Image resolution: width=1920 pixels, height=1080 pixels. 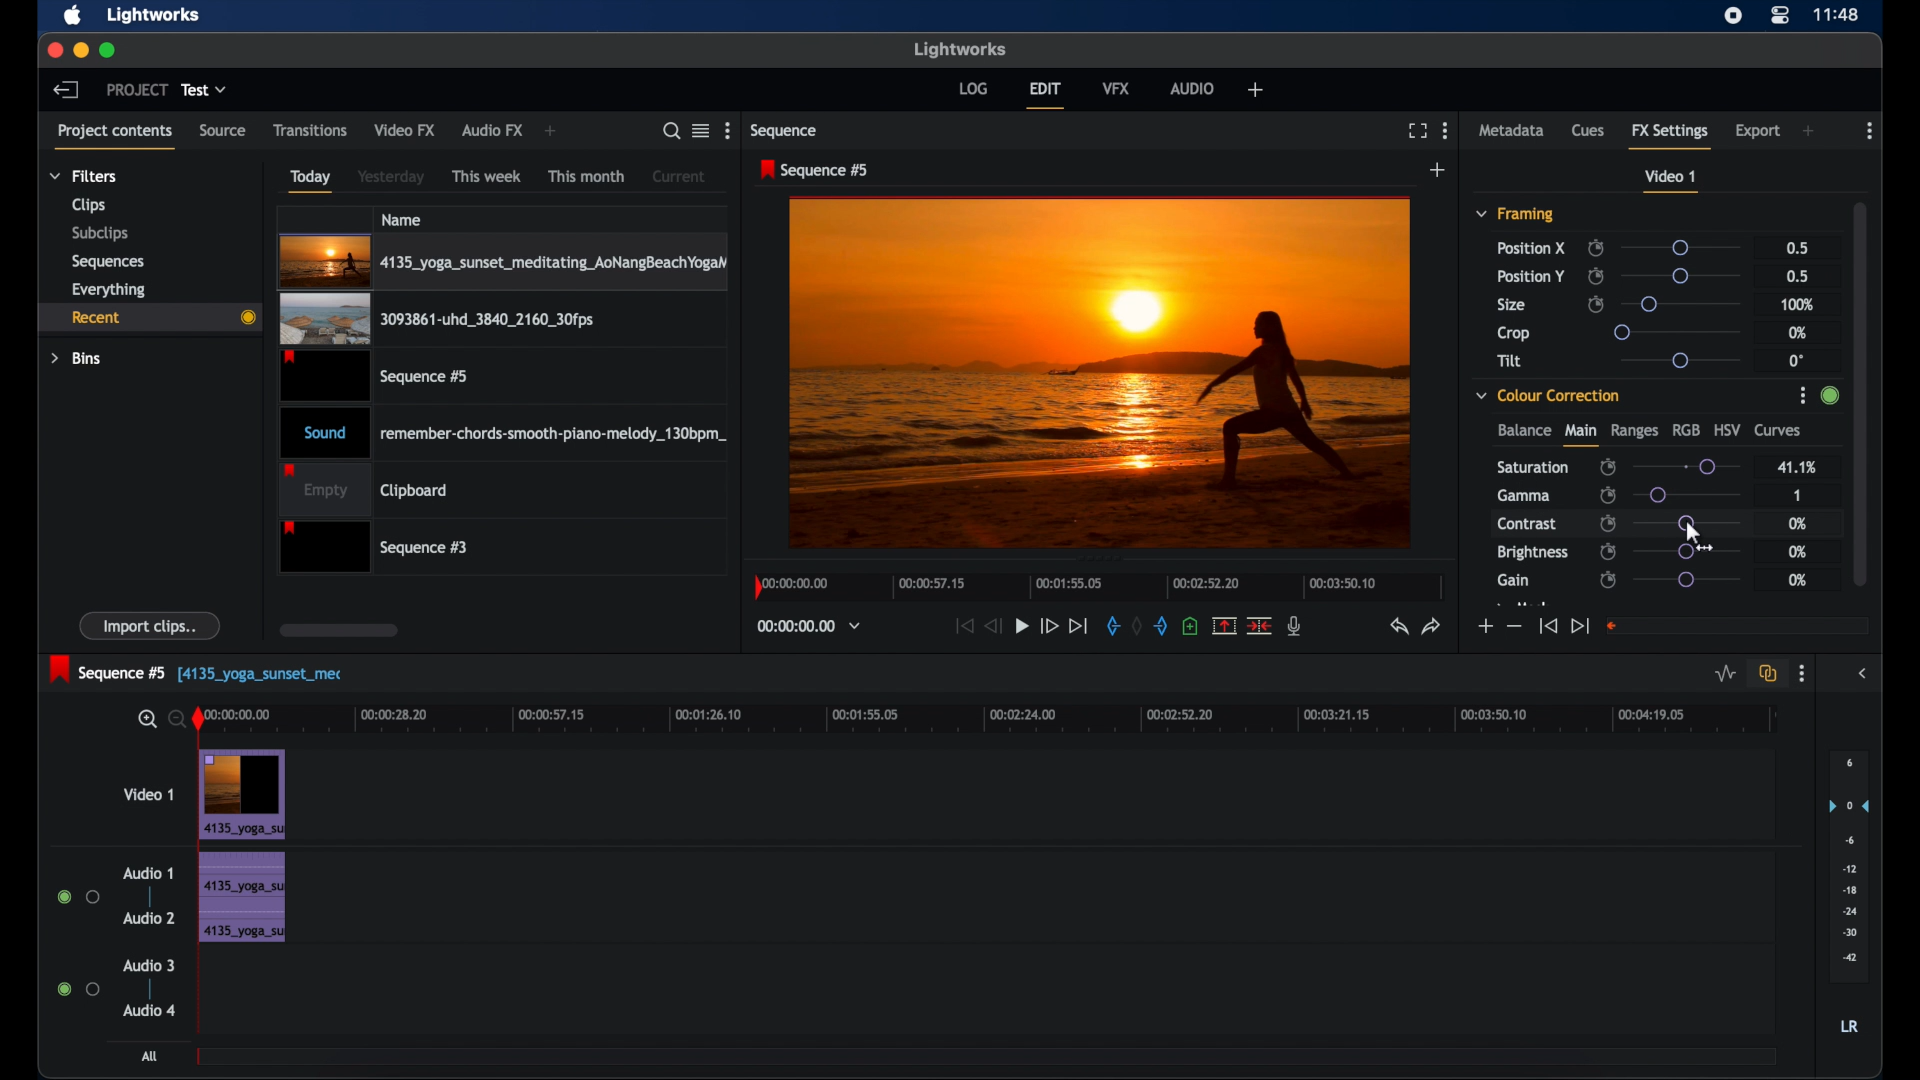 What do you see at coordinates (1523, 431) in the screenshot?
I see `balance` at bounding box center [1523, 431].